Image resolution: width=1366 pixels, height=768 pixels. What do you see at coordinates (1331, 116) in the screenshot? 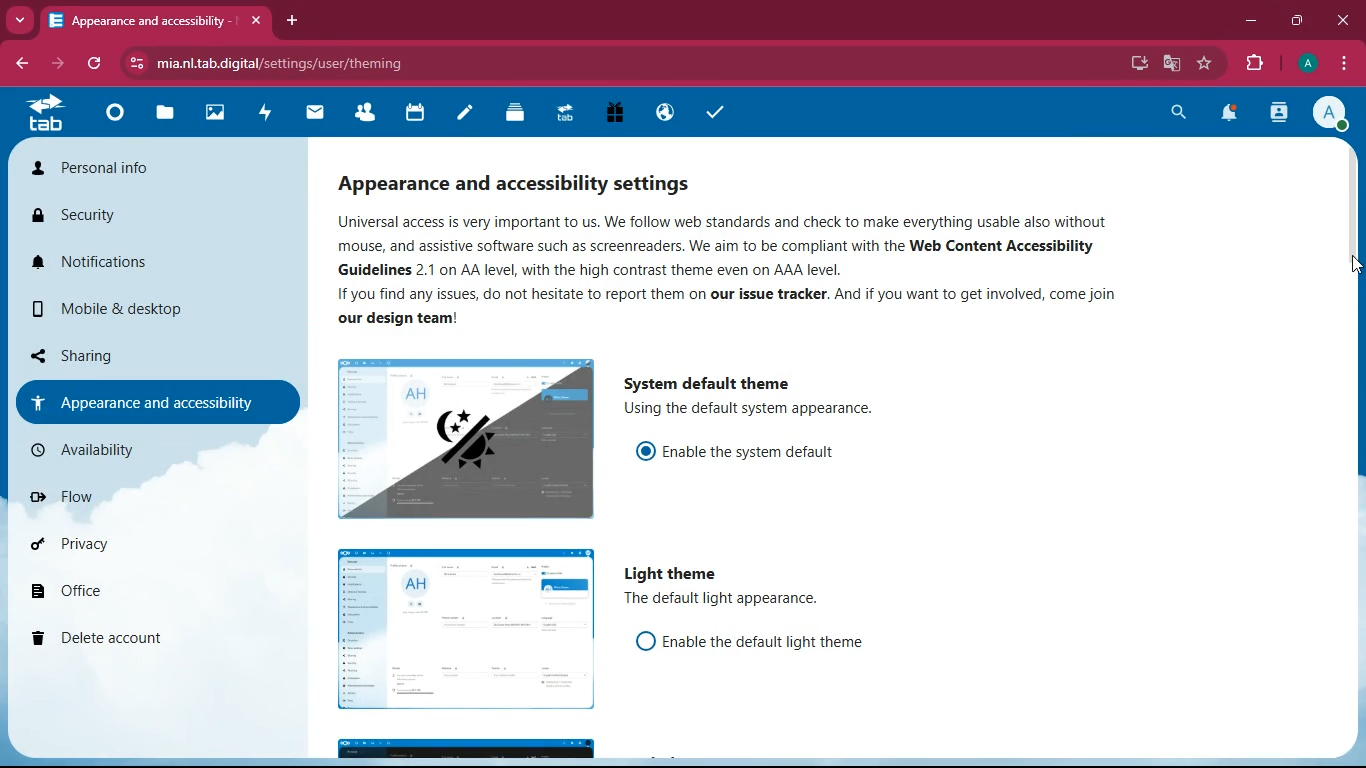
I see `profile` at bounding box center [1331, 116].